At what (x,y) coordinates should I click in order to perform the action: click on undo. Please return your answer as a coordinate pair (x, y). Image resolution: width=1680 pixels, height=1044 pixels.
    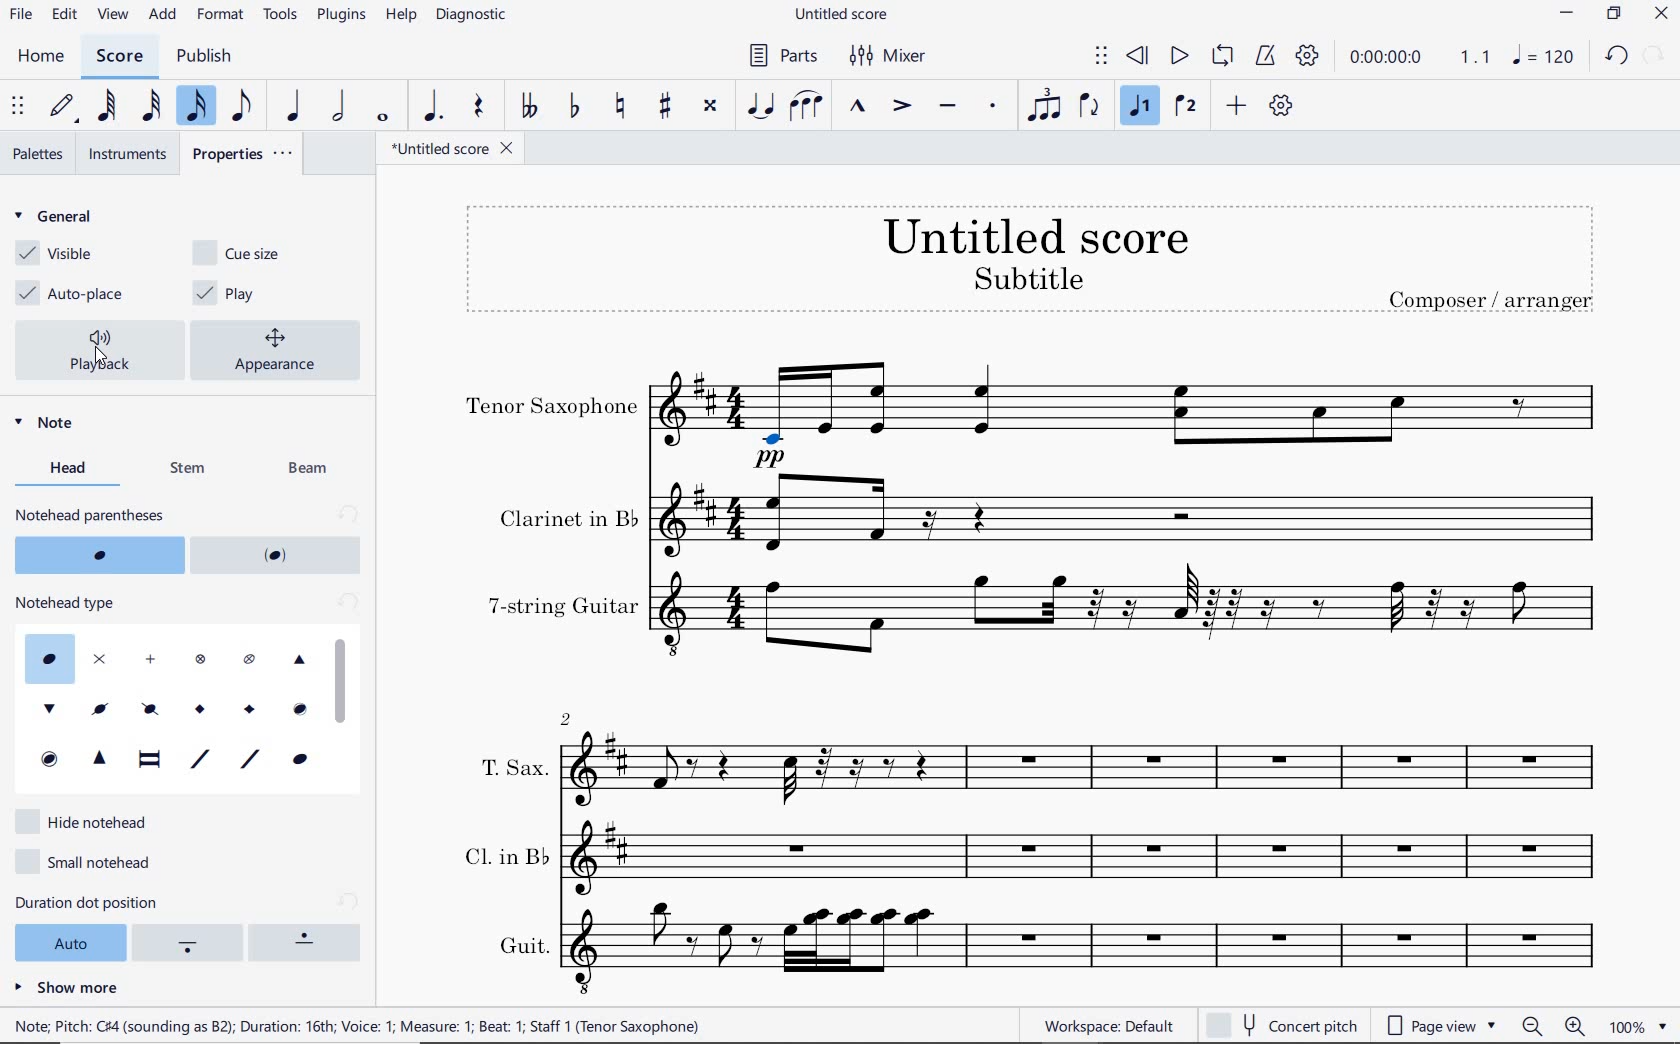
    Looking at the image, I should click on (1617, 56).